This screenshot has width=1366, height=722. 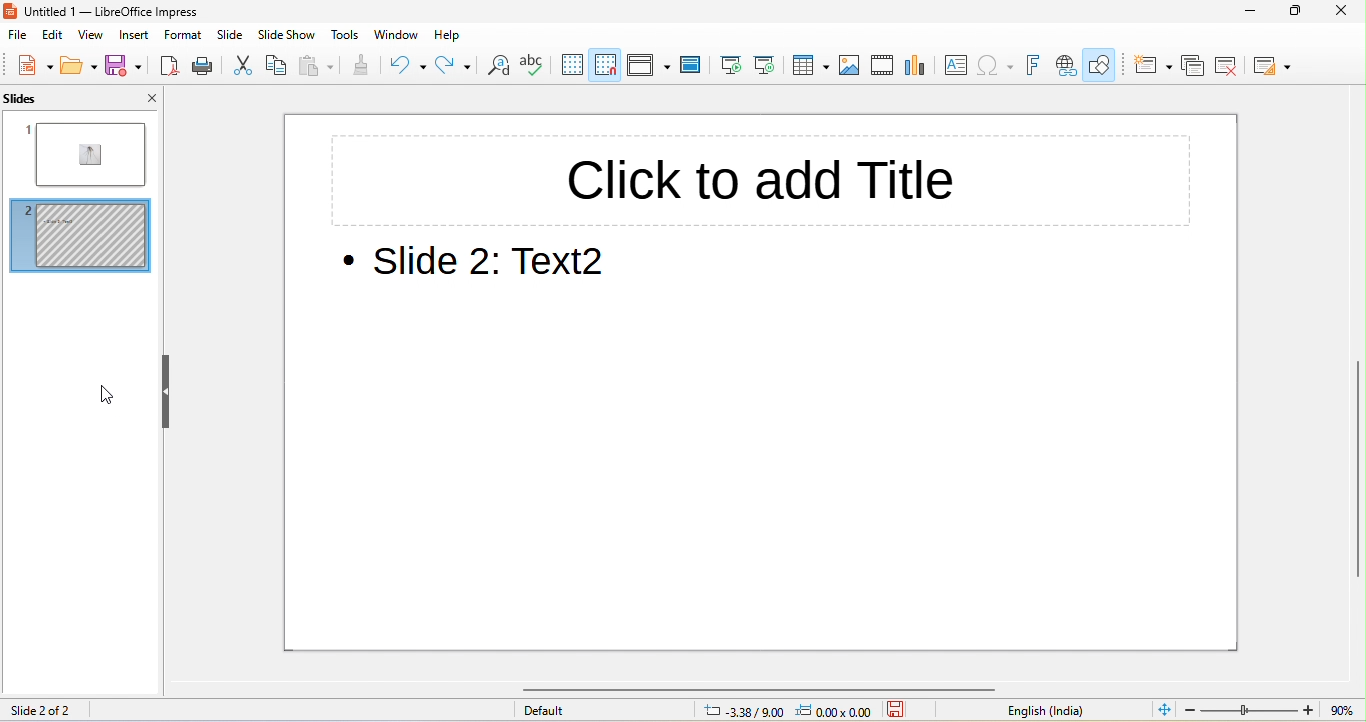 I want to click on slide 2 of 2, so click(x=50, y=709).